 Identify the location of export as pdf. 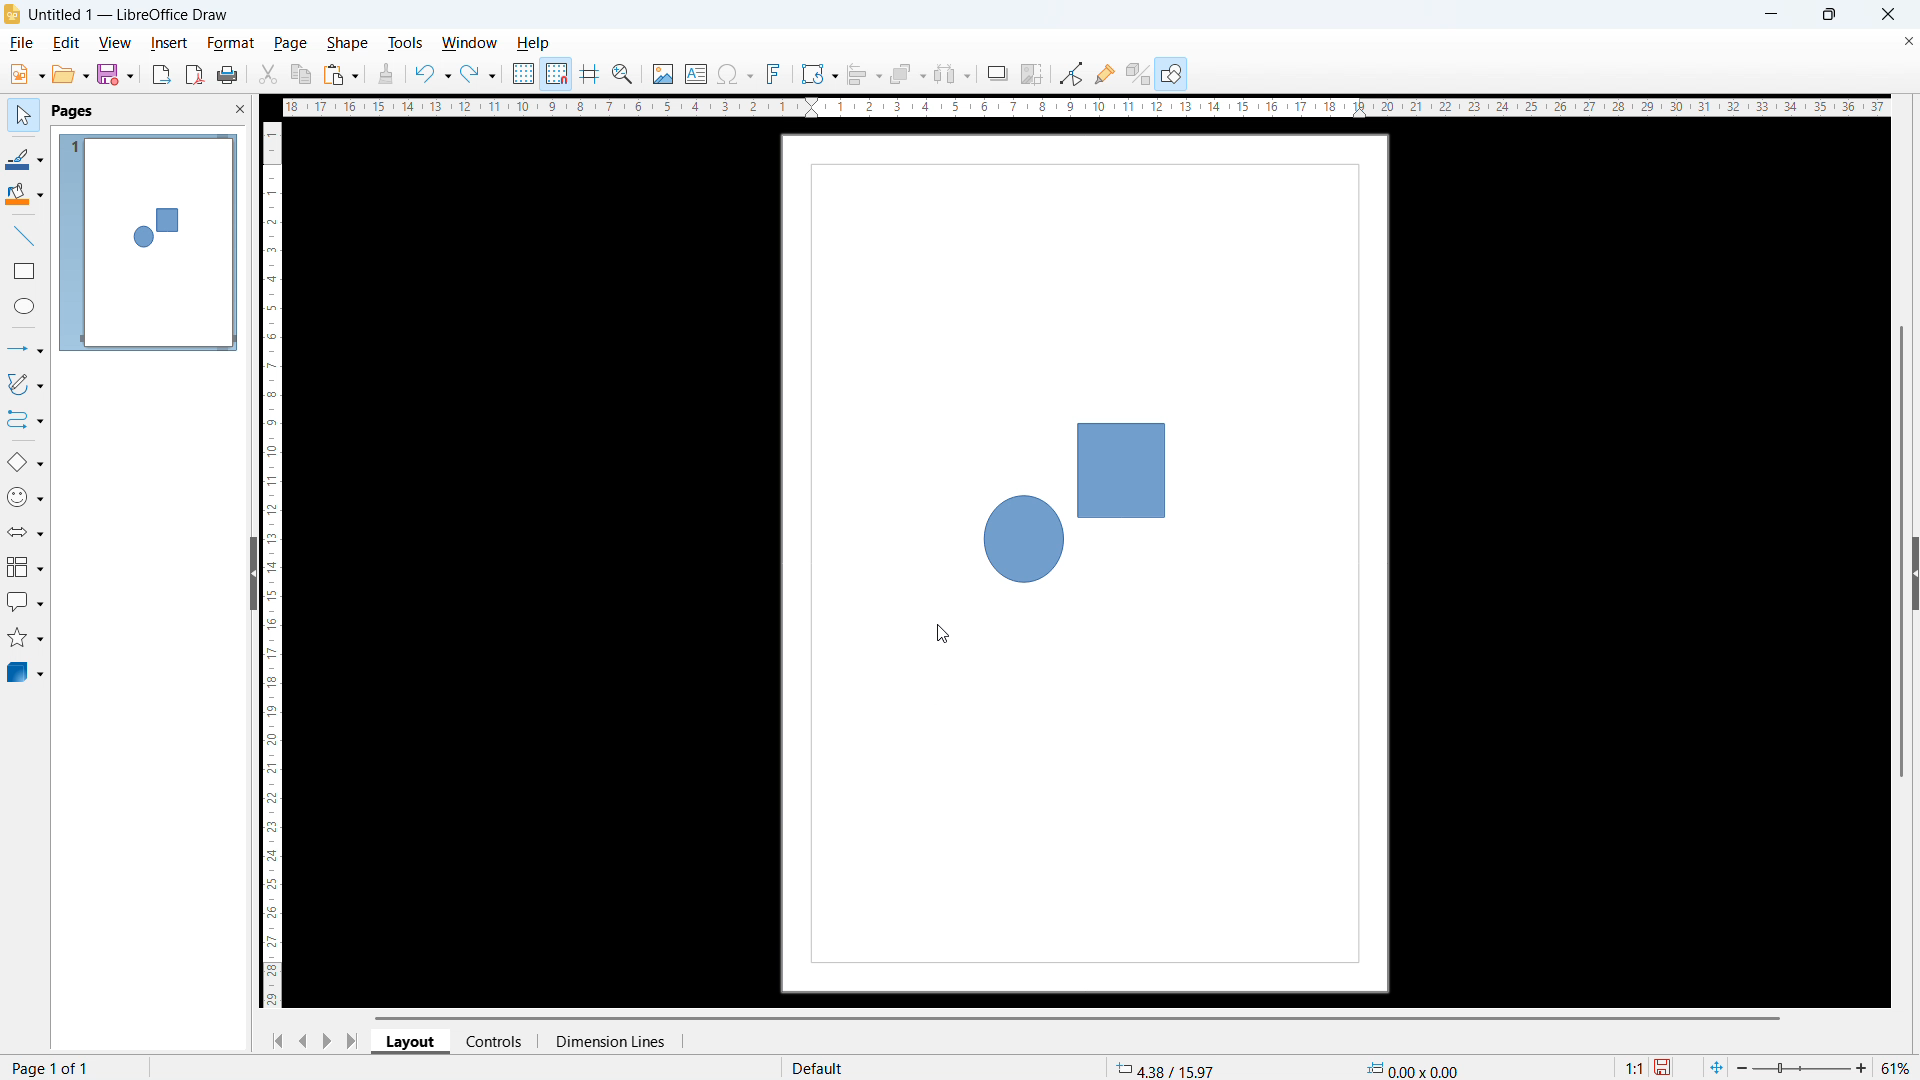
(195, 75).